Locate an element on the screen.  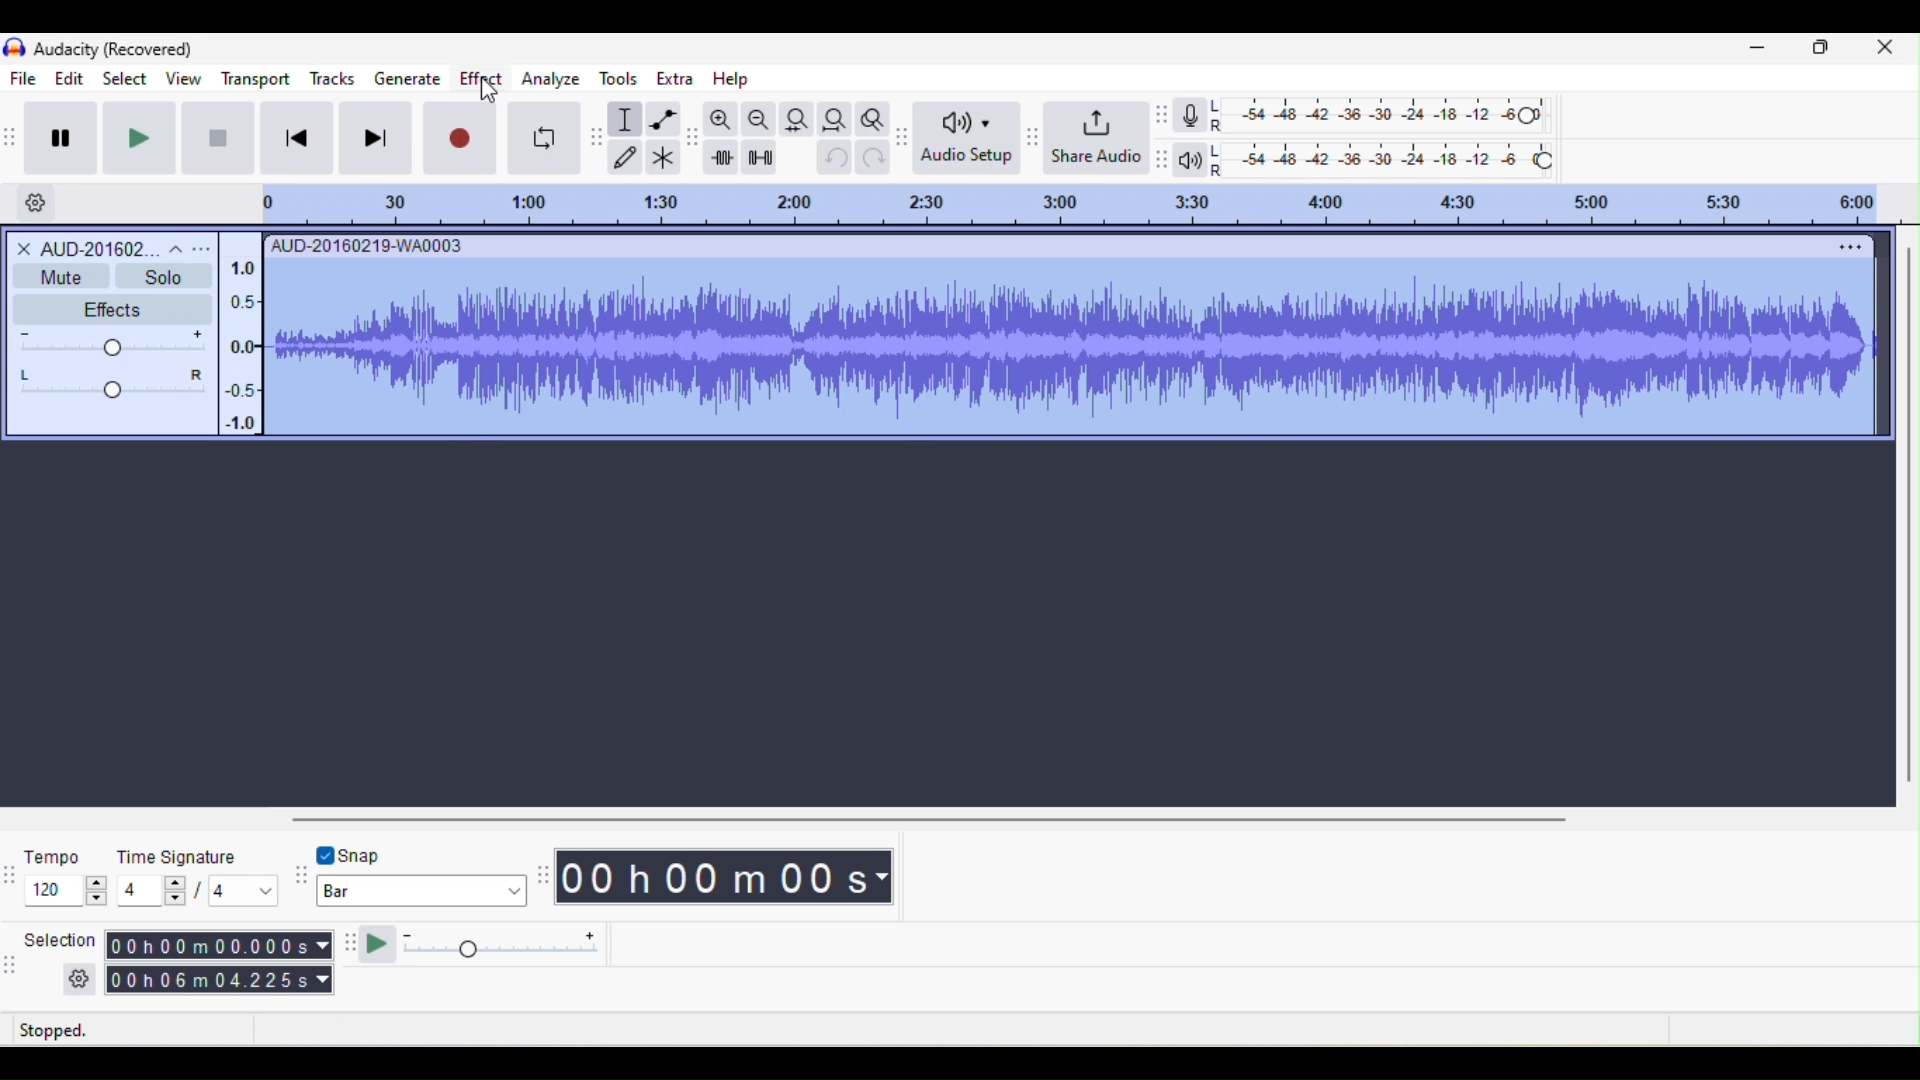
record meter is located at coordinates (1191, 116).